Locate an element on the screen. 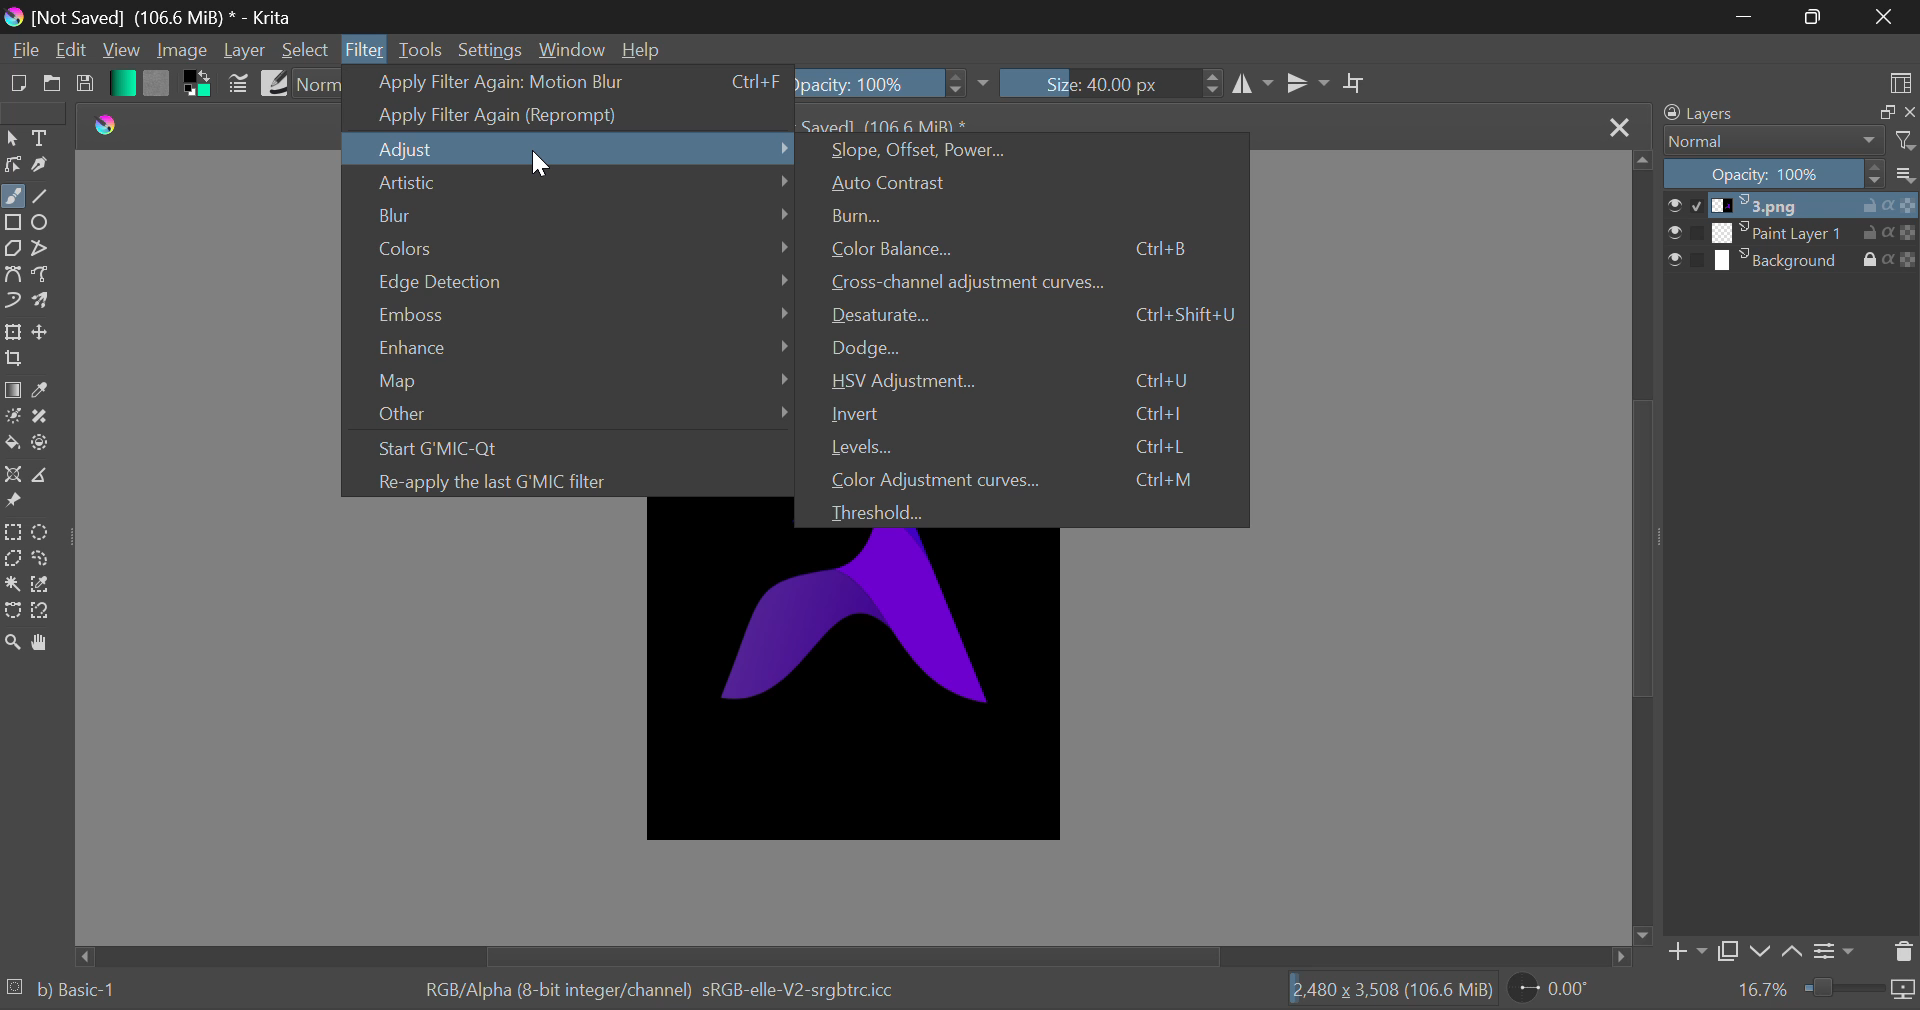 This screenshot has width=1920, height=1010. Opacity 100% is located at coordinates (1775, 174).